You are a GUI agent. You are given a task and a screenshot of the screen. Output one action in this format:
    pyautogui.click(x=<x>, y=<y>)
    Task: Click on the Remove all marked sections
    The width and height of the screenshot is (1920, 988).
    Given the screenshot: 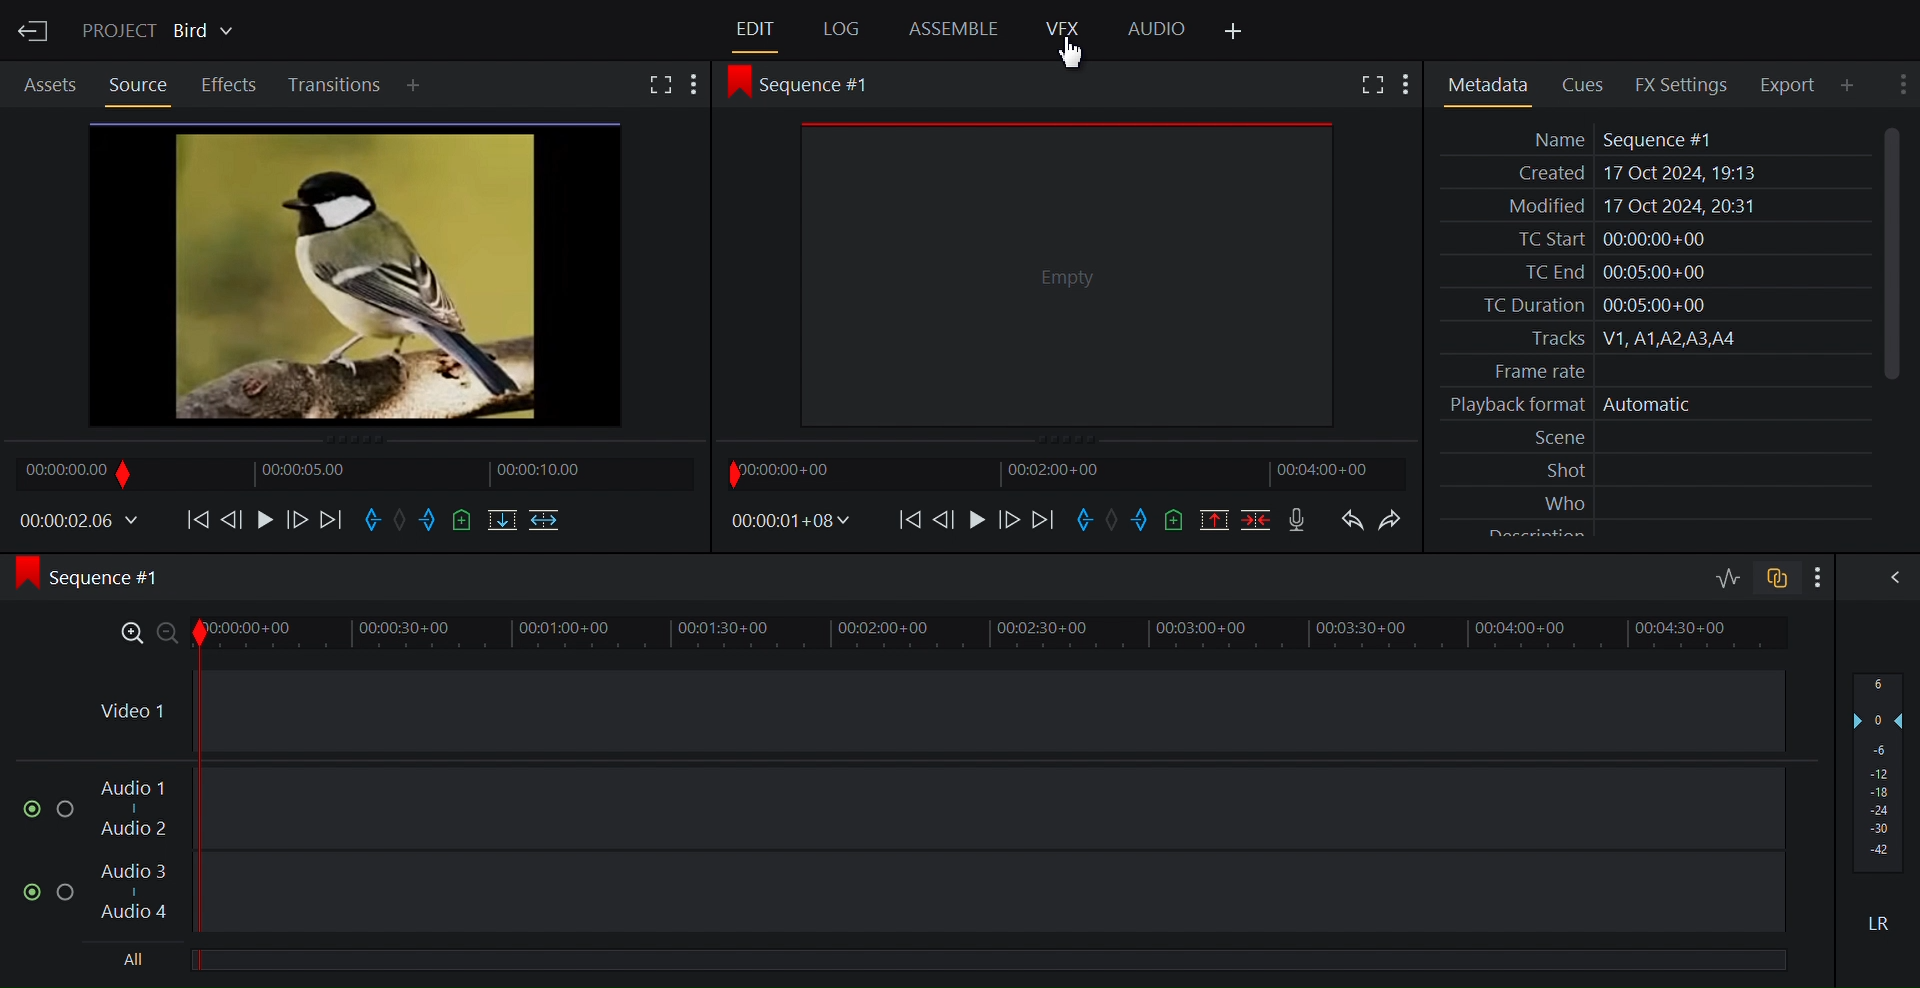 What is the action you would take?
    pyautogui.click(x=1214, y=521)
    